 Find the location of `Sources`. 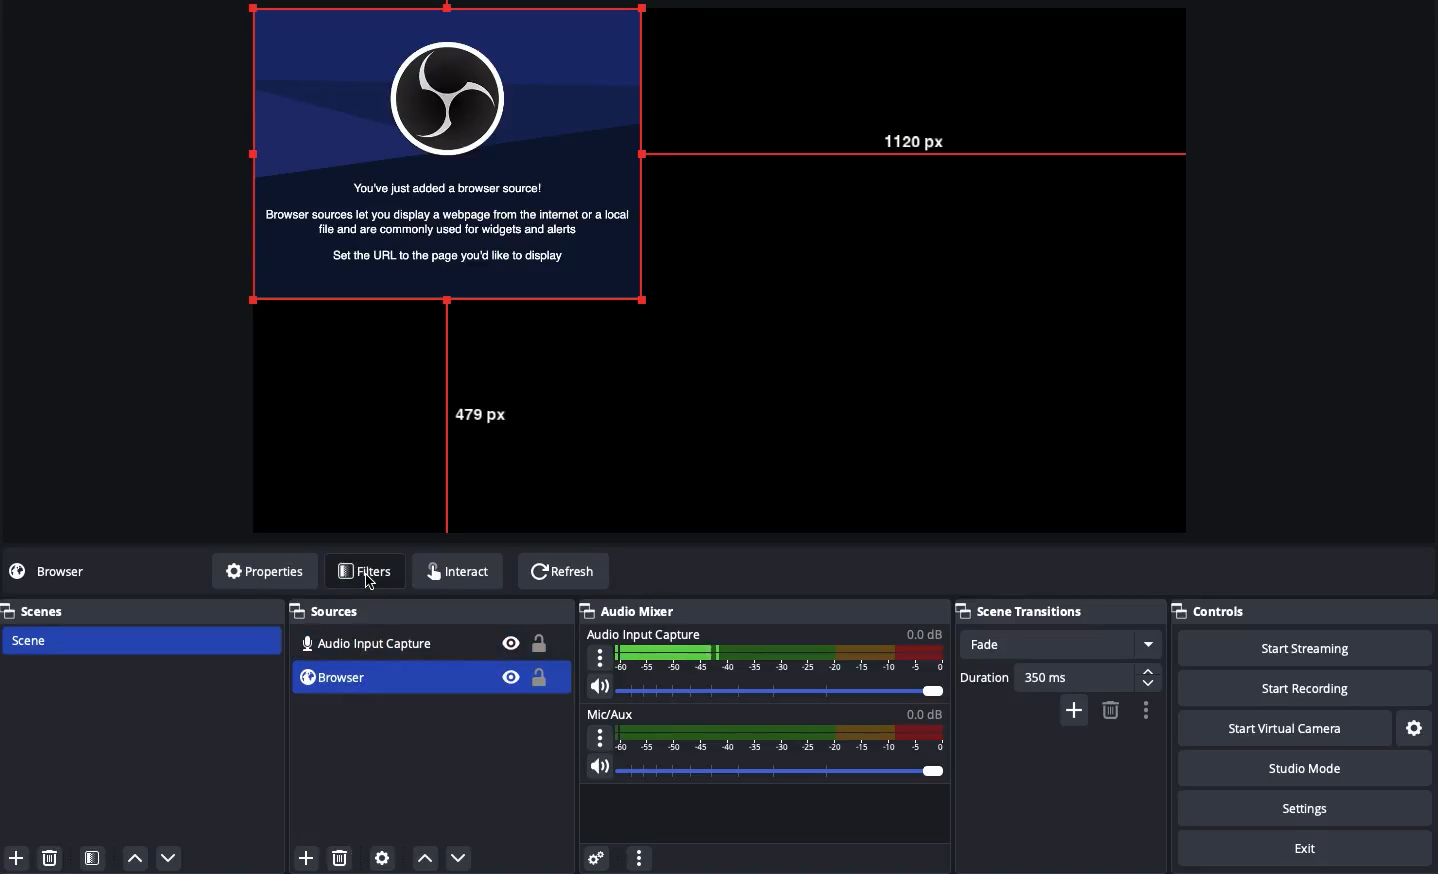

Sources is located at coordinates (331, 612).